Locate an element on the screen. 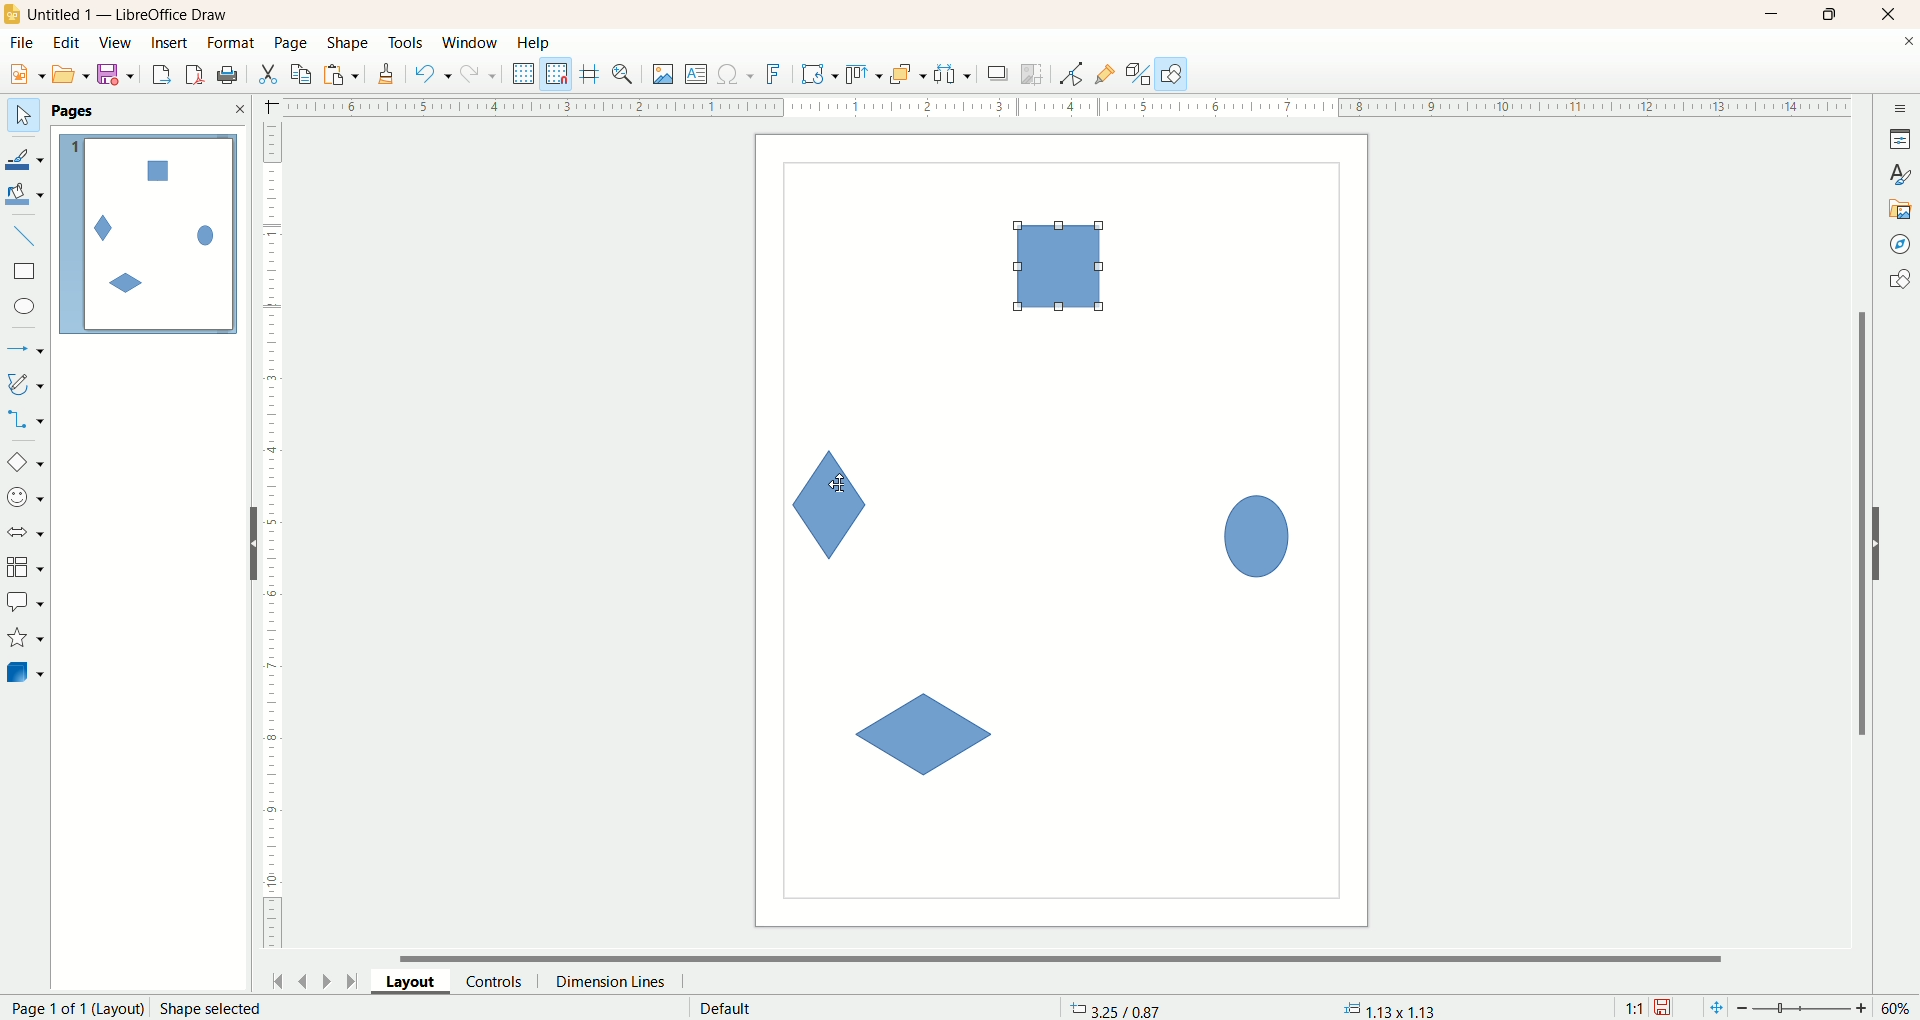 The height and width of the screenshot is (1020, 1920). open is located at coordinates (71, 74).